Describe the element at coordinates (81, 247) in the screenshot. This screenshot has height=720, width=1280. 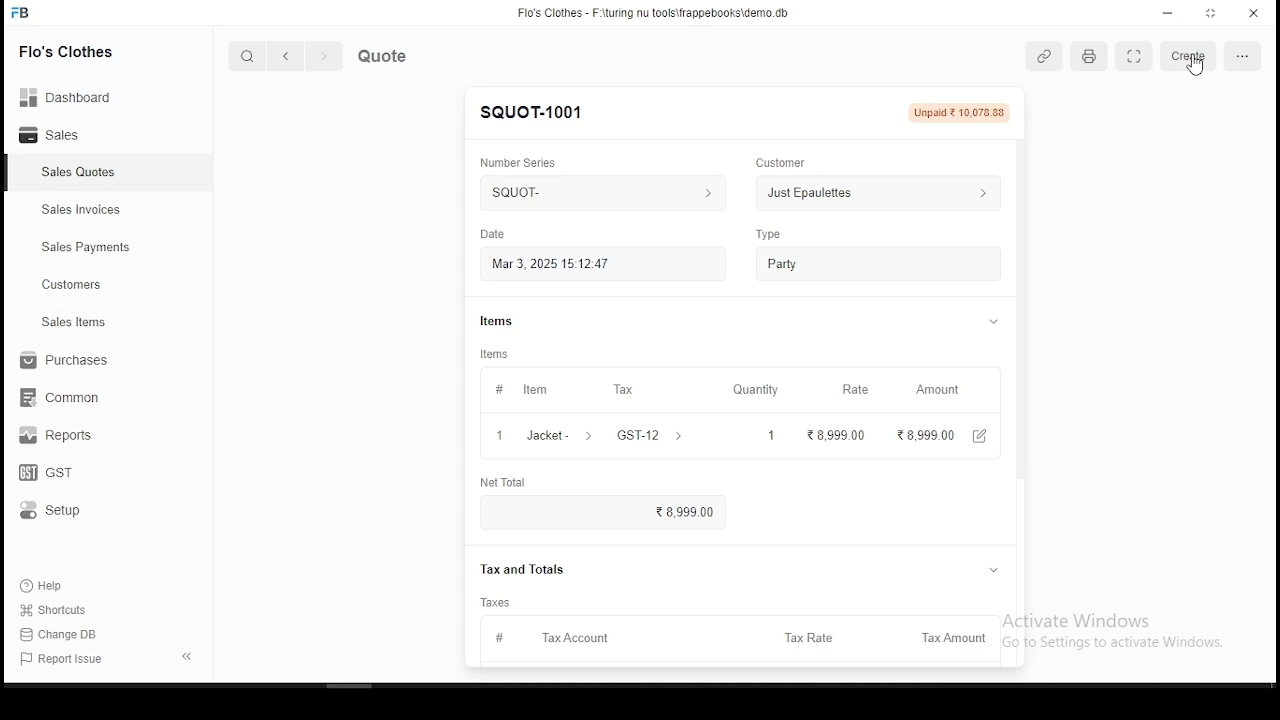
I see `sales payment` at that location.